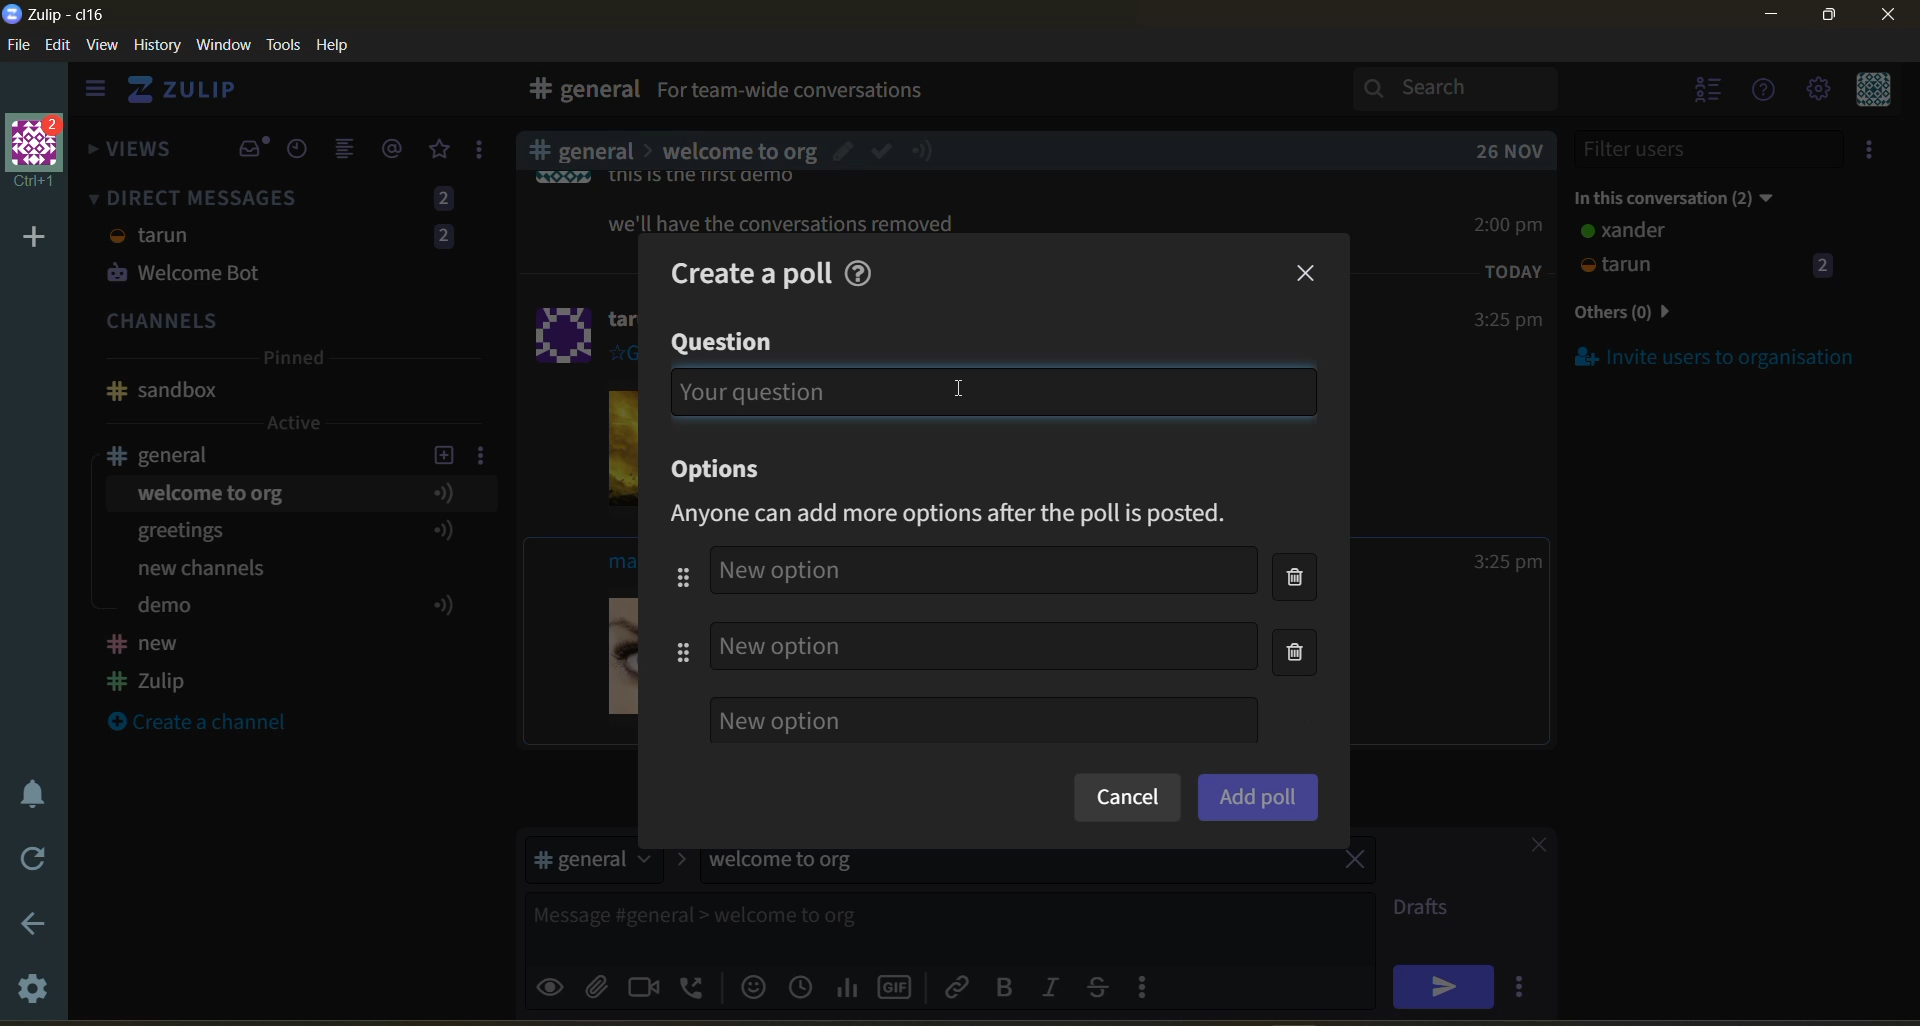 The height and width of the screenshot is (1026, 1920). What do you see at coordinates (20, 49) in the screenshot?
I see `file` at bounding box center [20, 49].